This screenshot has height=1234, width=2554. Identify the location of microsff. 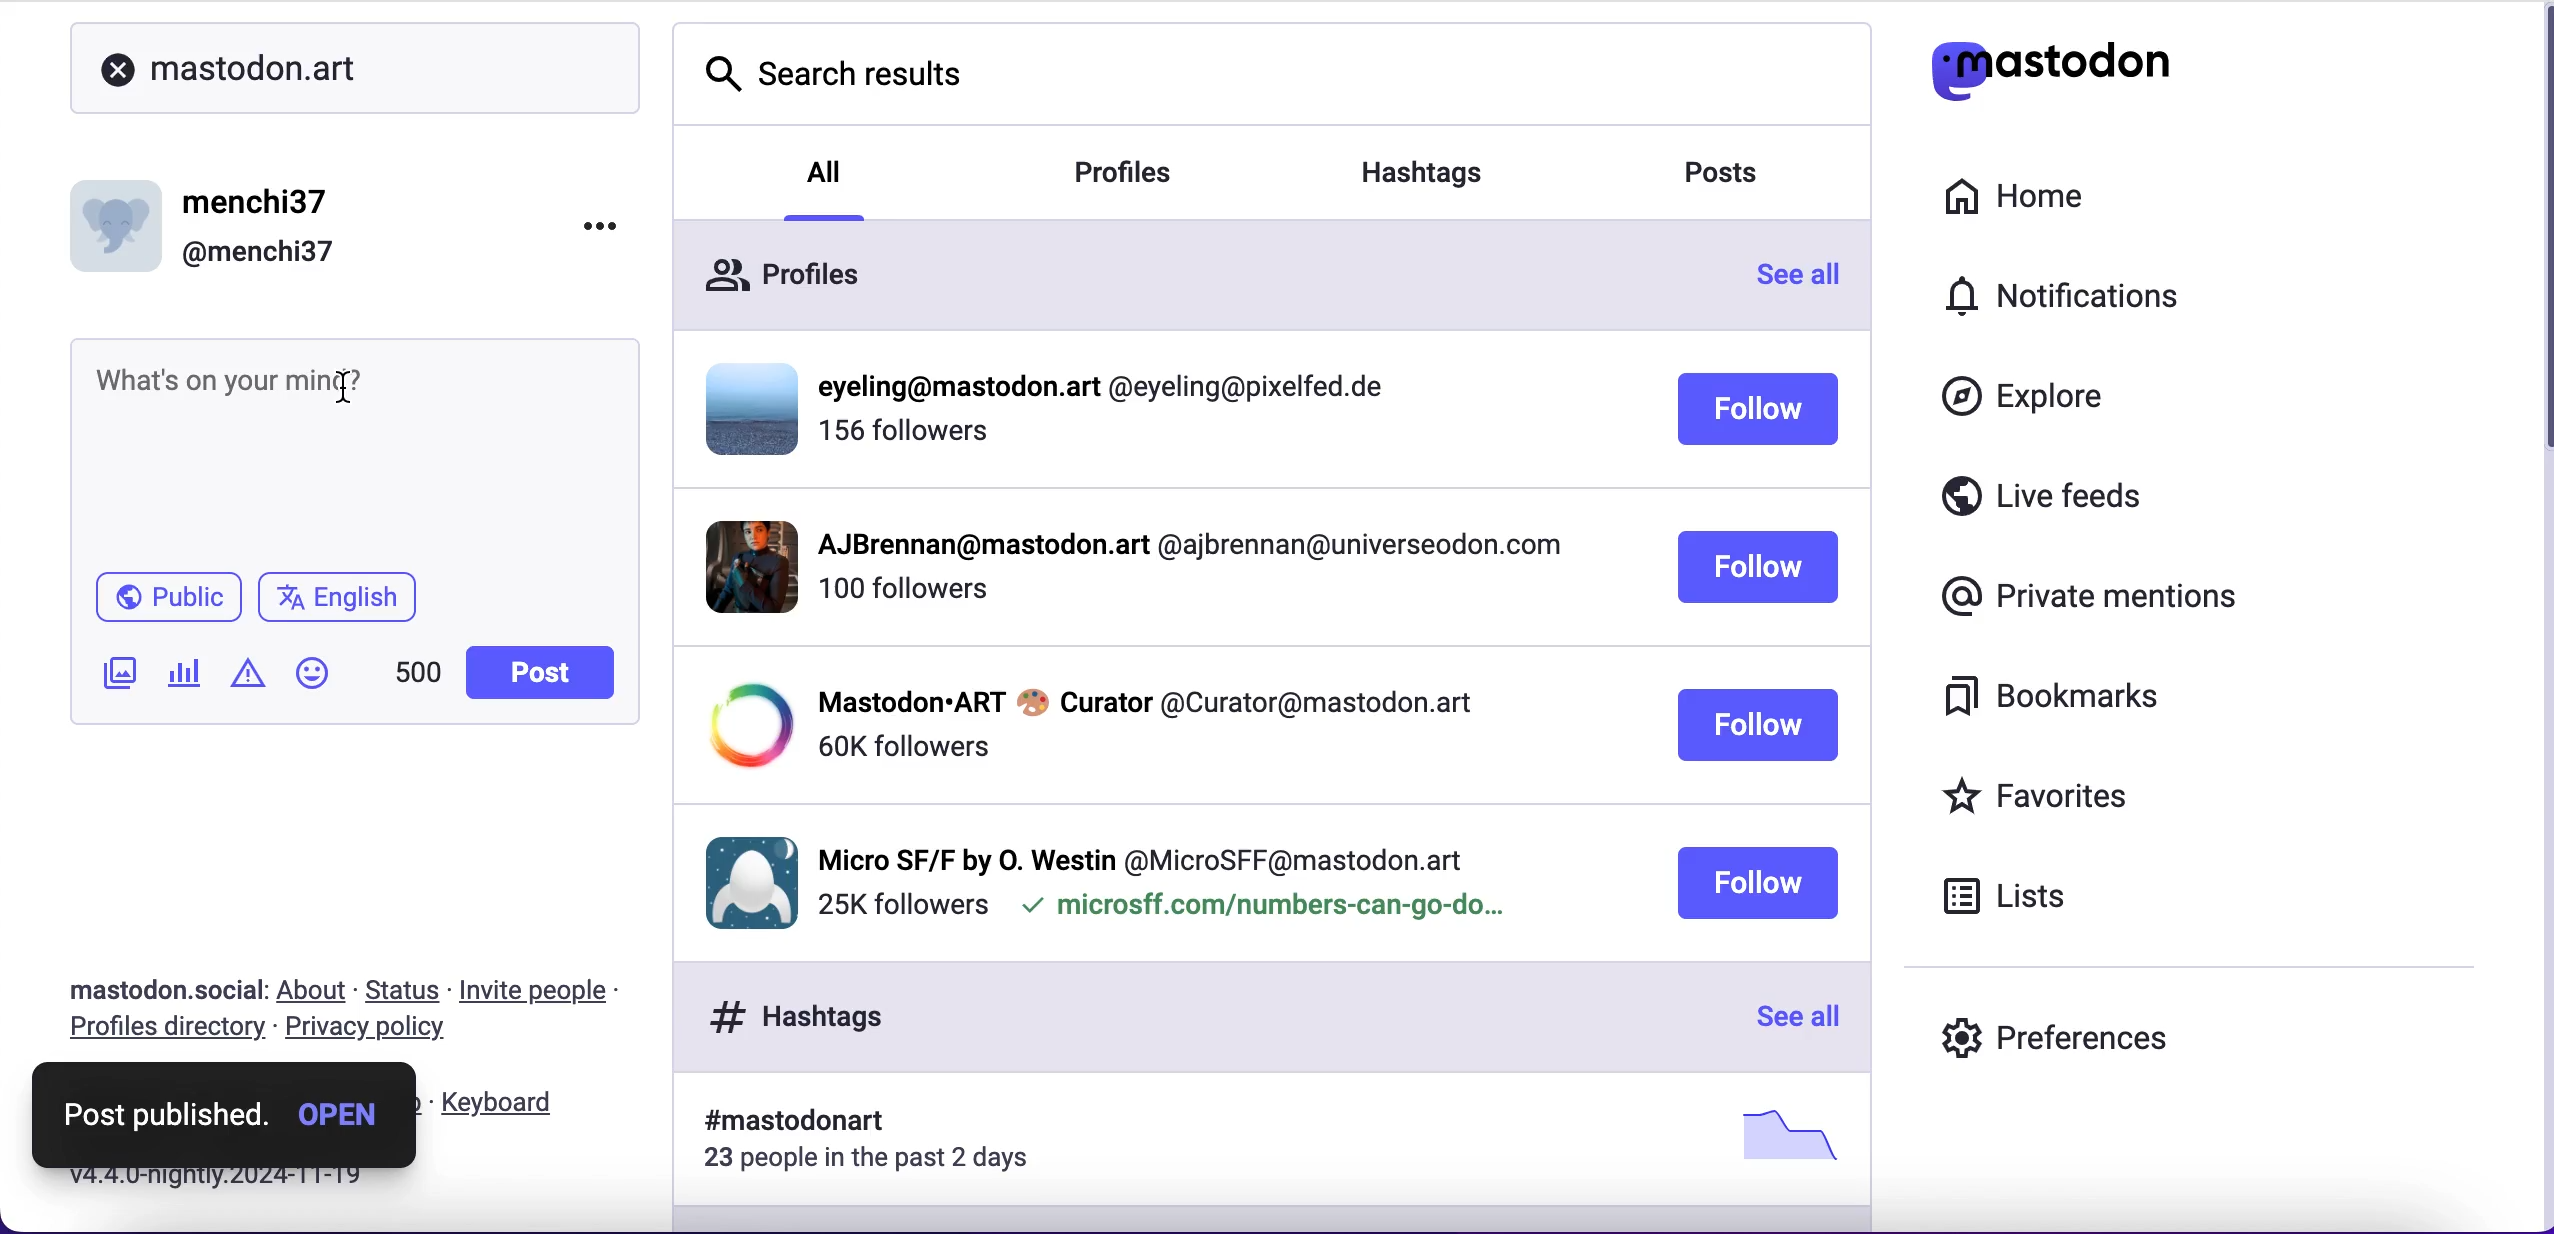
(1260, 910).